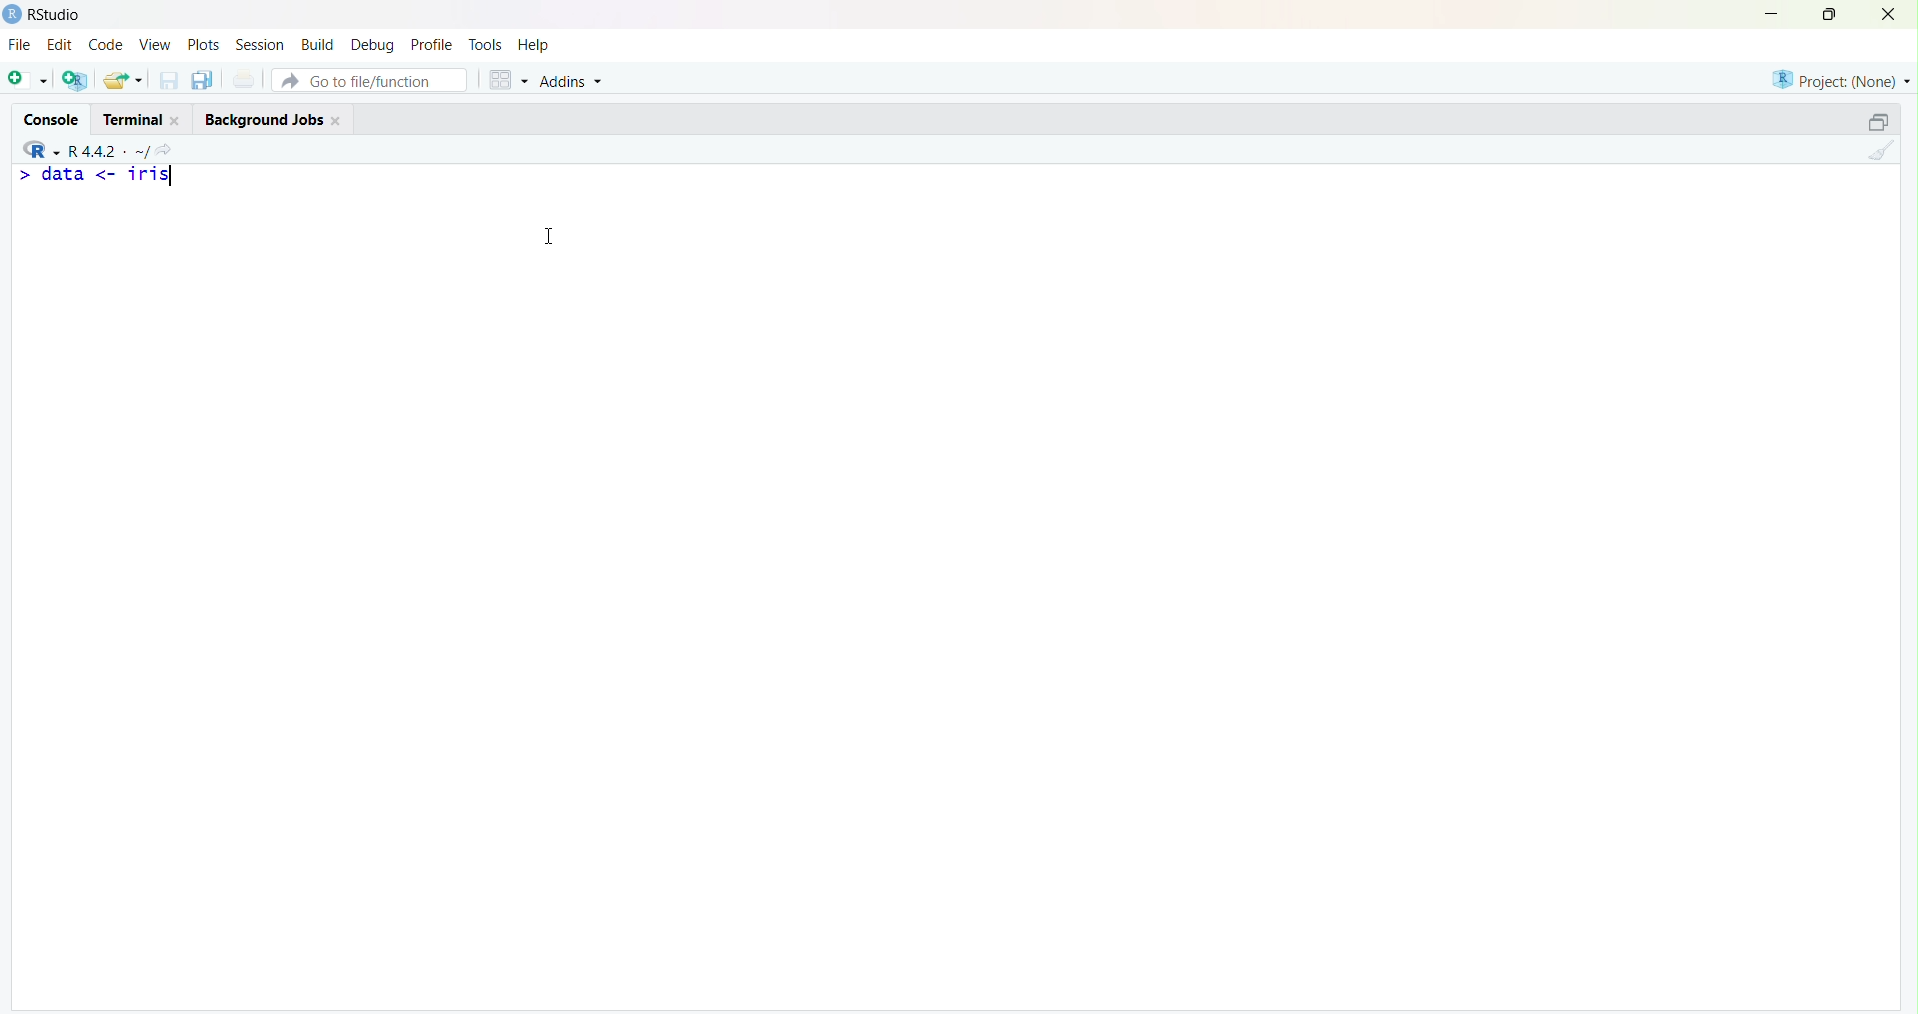  I want to click on Plots, so click(203, 44).